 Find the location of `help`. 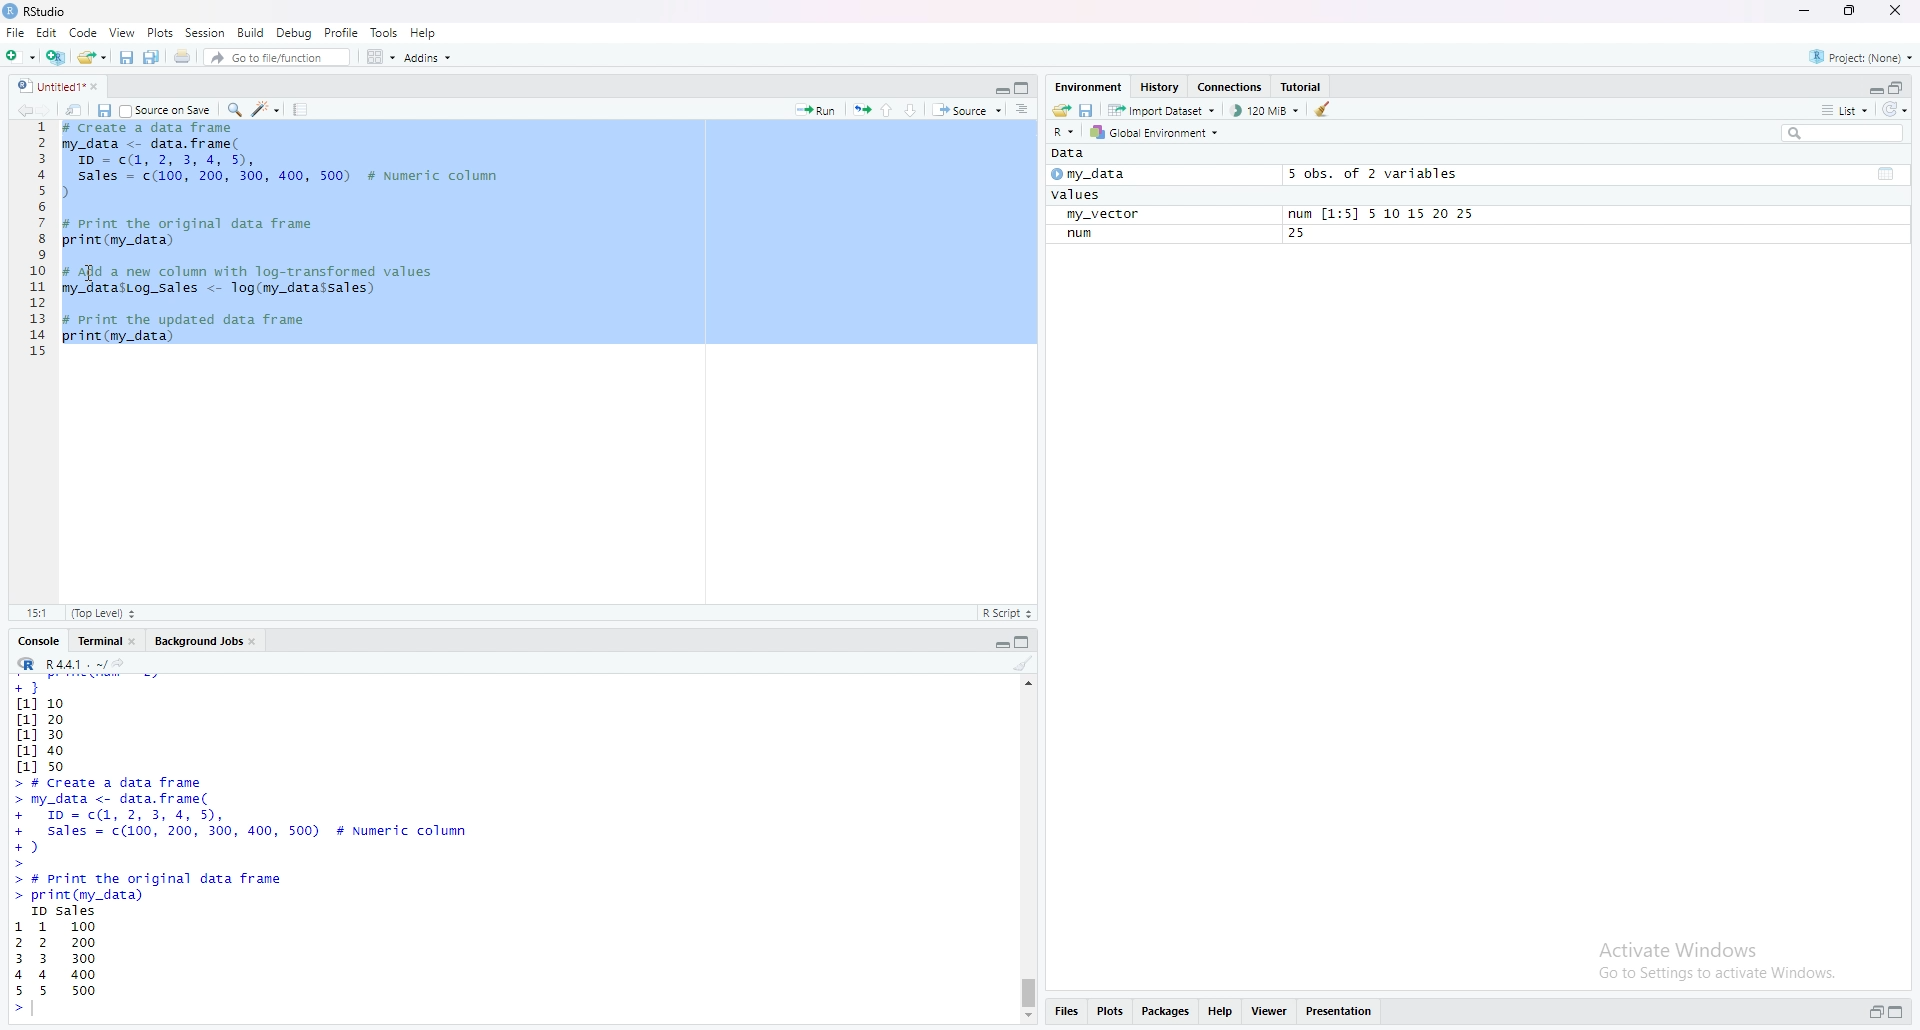

help is located at coordinates (1221, 1015).